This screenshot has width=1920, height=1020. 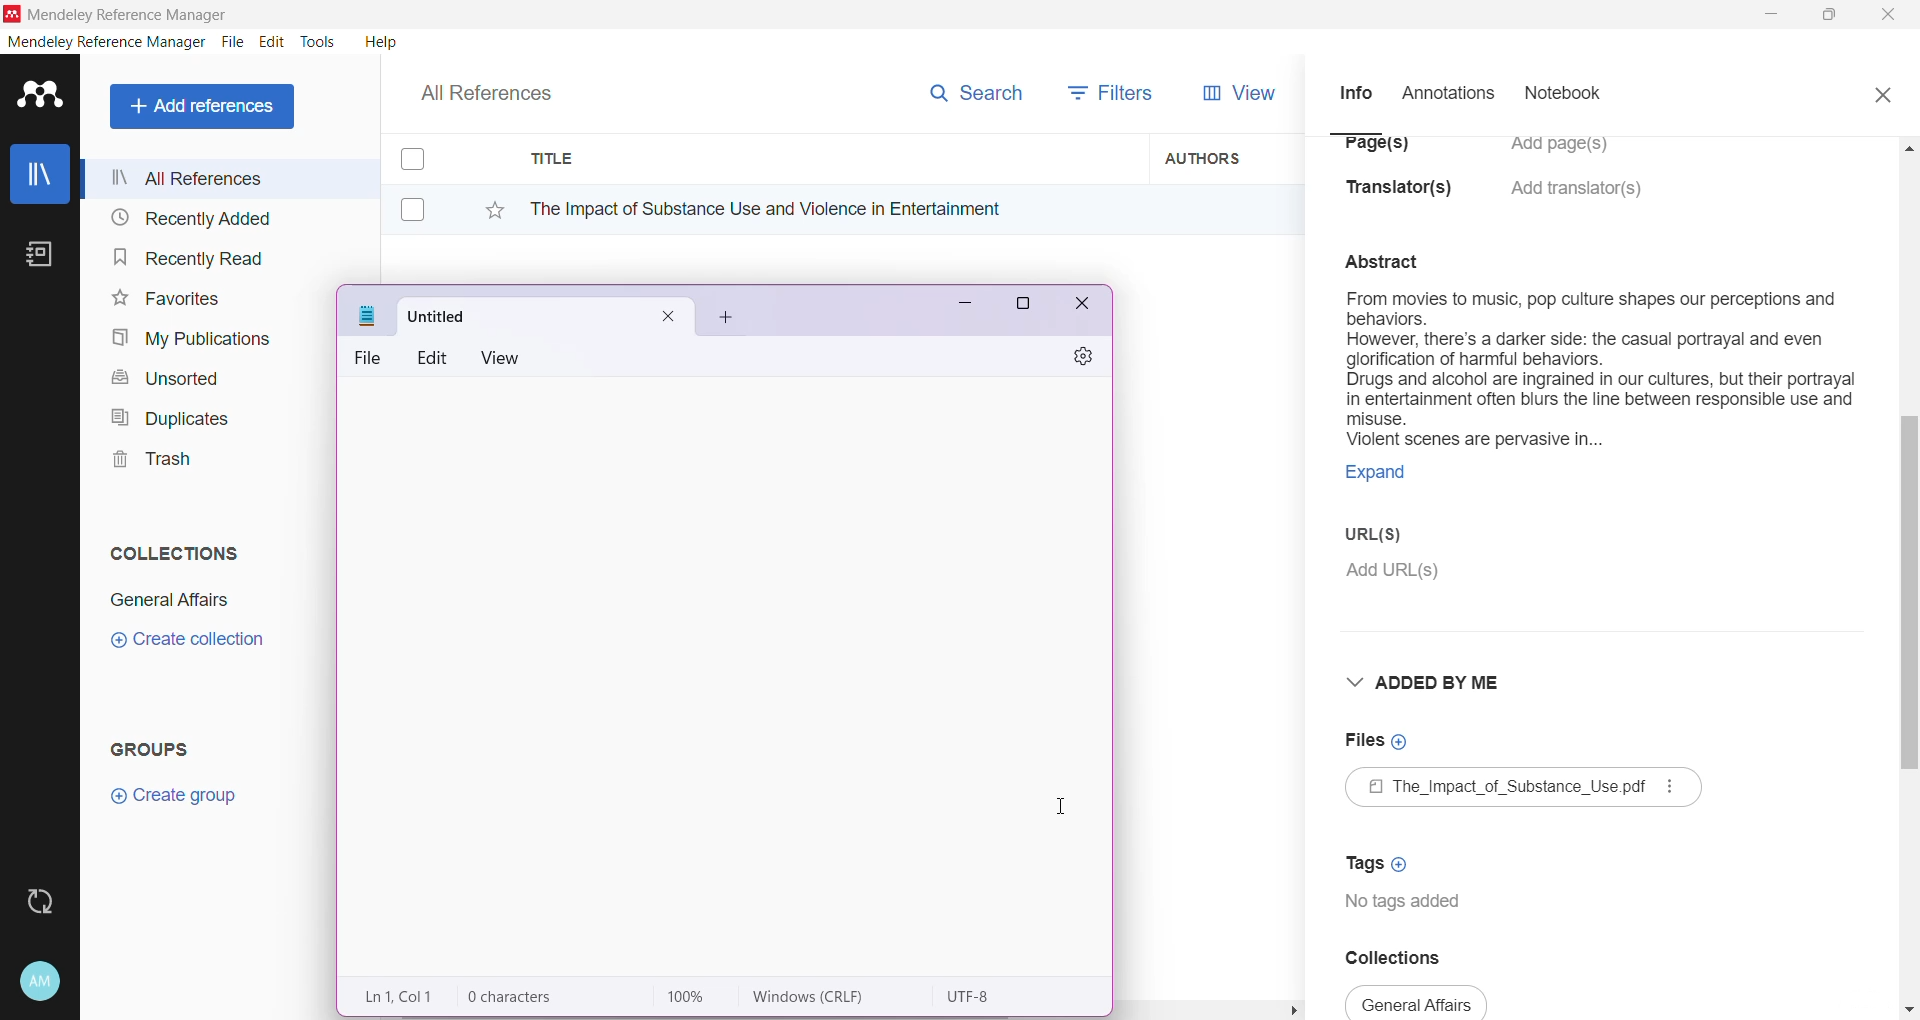 What do you see at coordinates (975, 89) in the screenshot?
I see `Search` at bounding box center [975, 89].